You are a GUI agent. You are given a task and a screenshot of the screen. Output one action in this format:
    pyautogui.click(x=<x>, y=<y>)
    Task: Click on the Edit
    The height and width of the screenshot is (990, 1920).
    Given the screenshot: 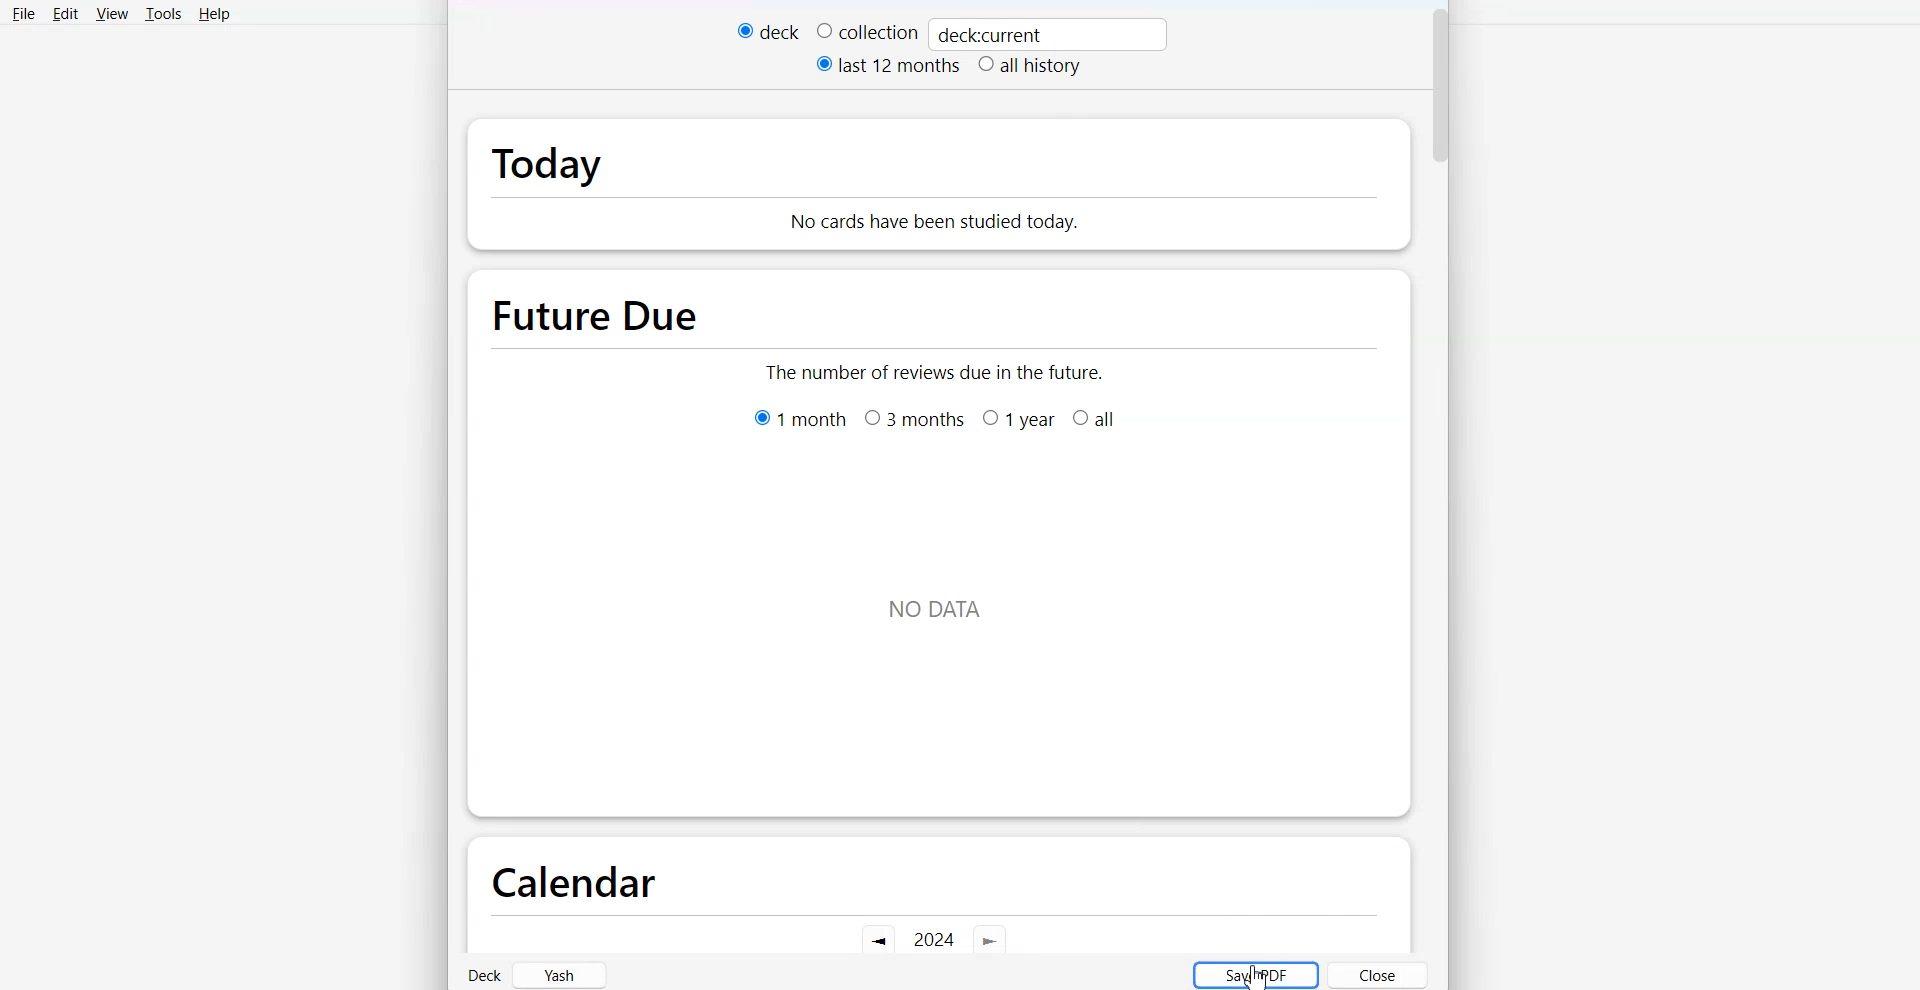 What is the action you would take?
    pyautogui.click(x=65, y=14)
    